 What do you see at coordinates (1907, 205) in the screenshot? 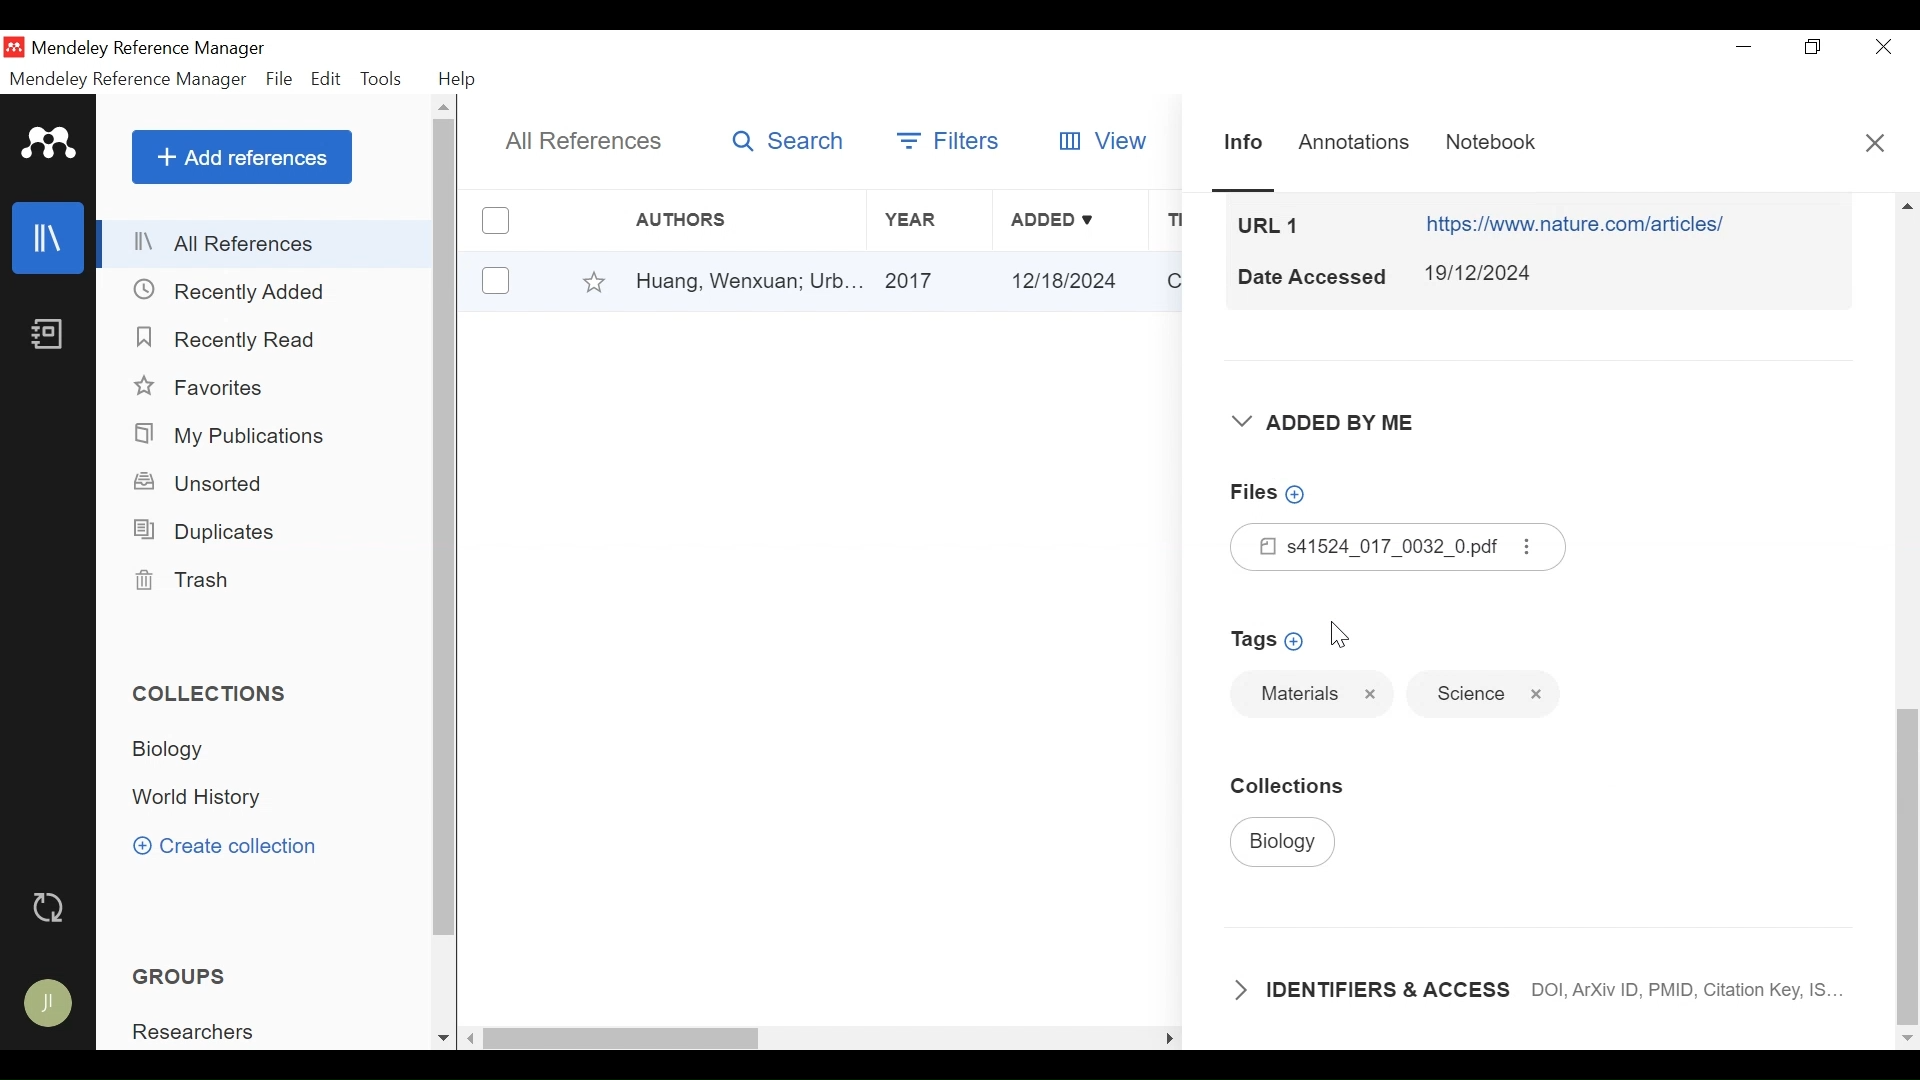
I see `Scroll up` at bounding box center [1907, 205].